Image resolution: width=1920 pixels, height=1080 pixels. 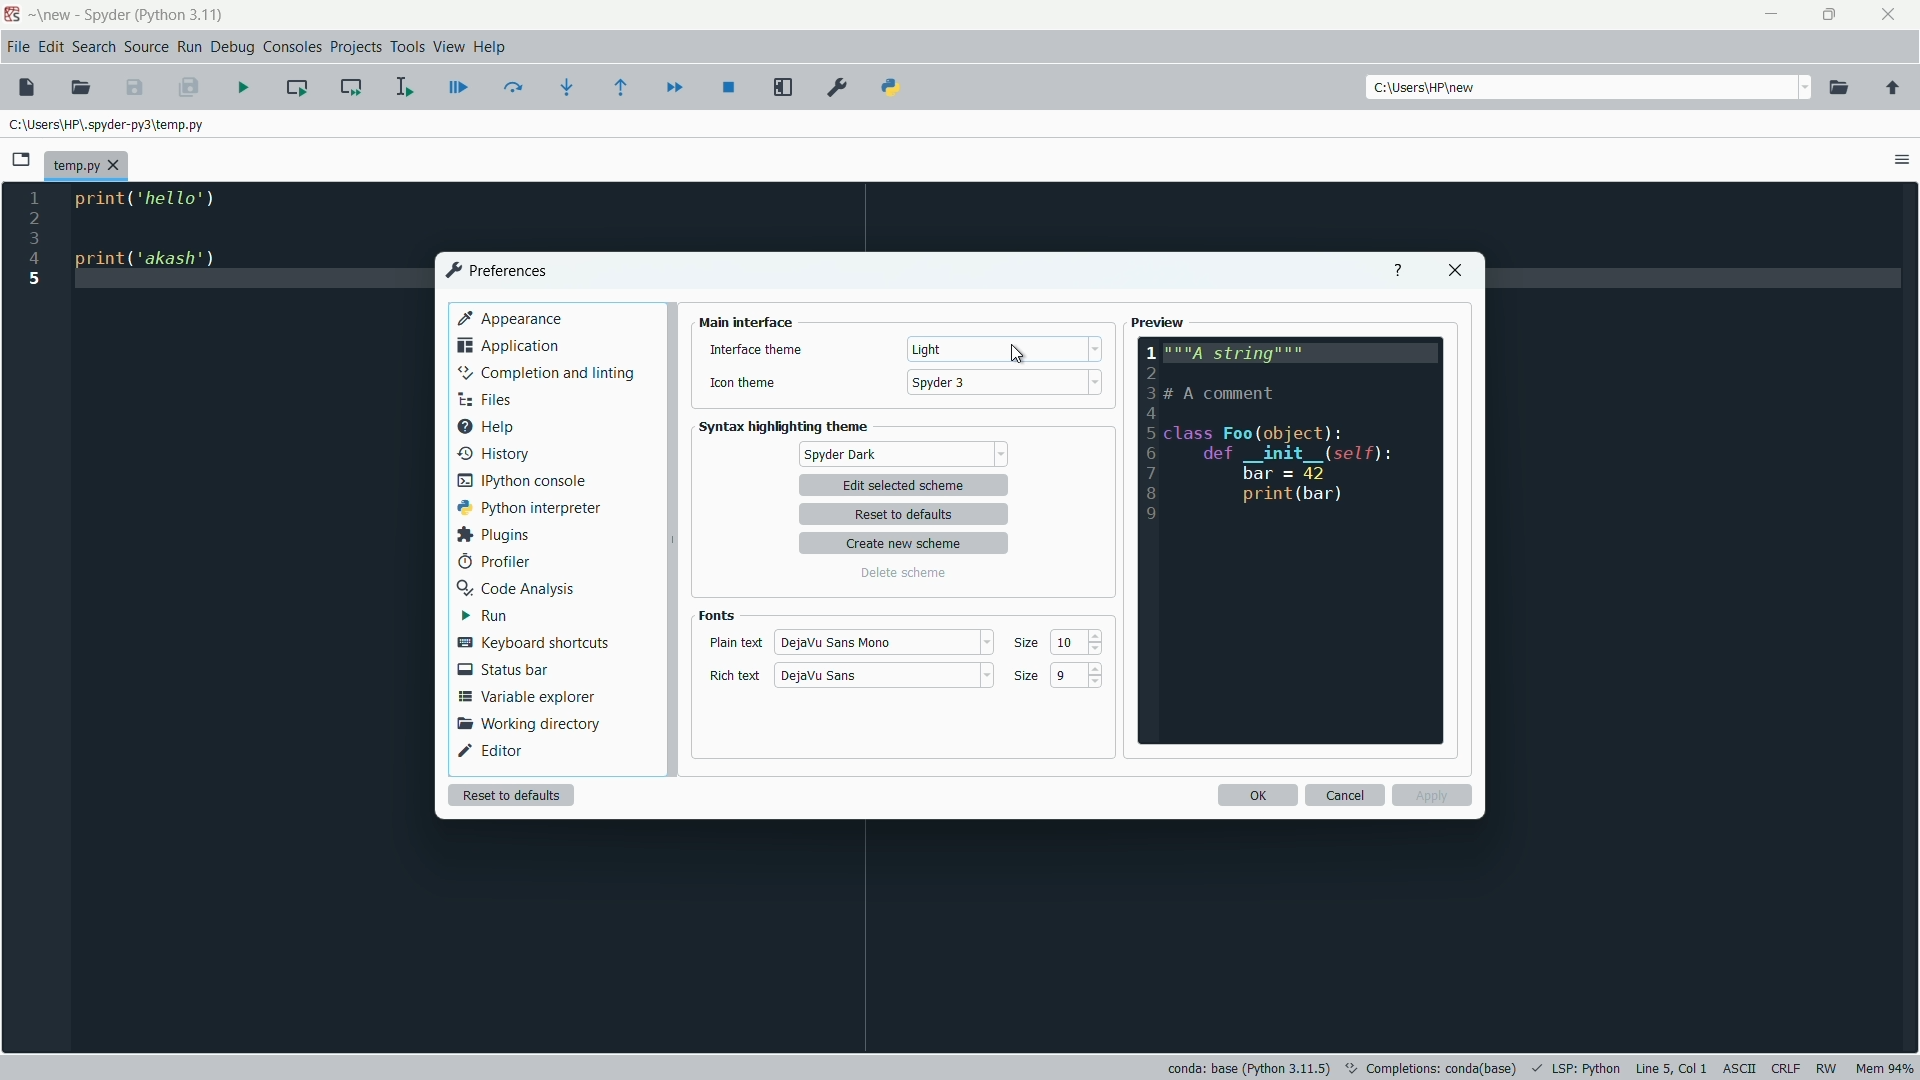 What do you see at coordinates (1784, 1069) in the screenshot?
I see `file eol status` at bounding box center [1784, 1069].